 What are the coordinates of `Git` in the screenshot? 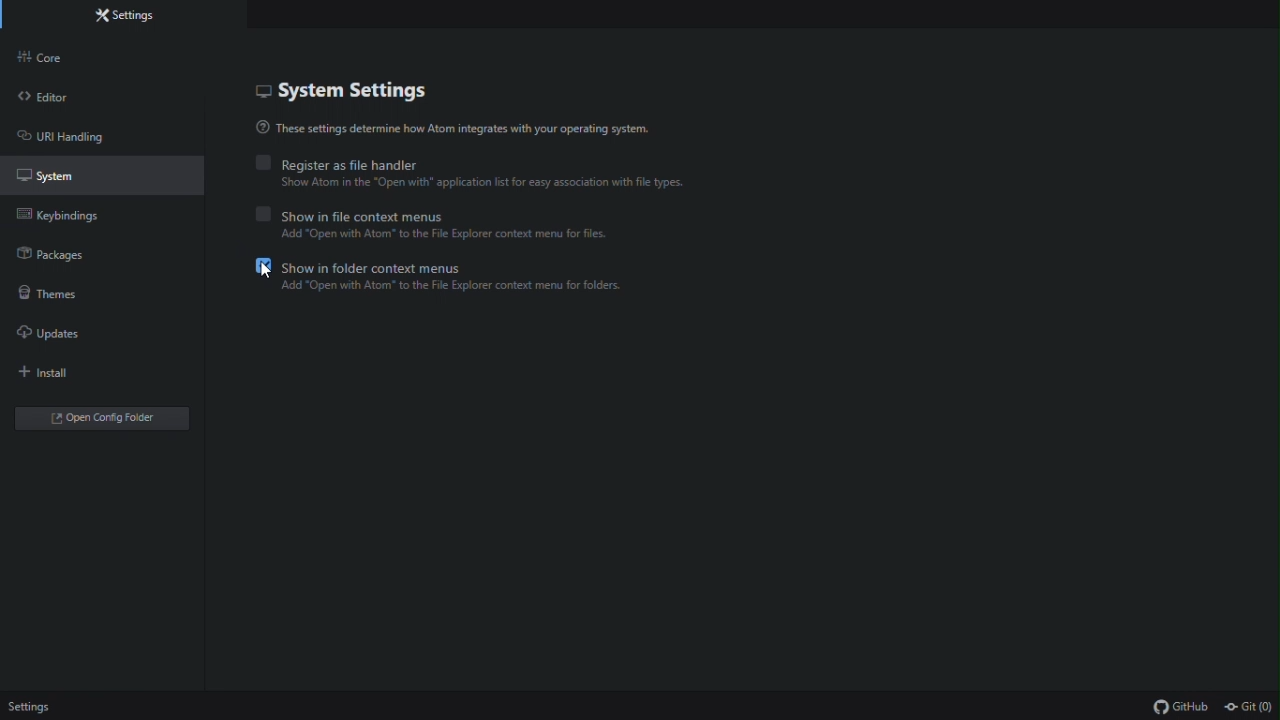 It's located at (1250, 705).